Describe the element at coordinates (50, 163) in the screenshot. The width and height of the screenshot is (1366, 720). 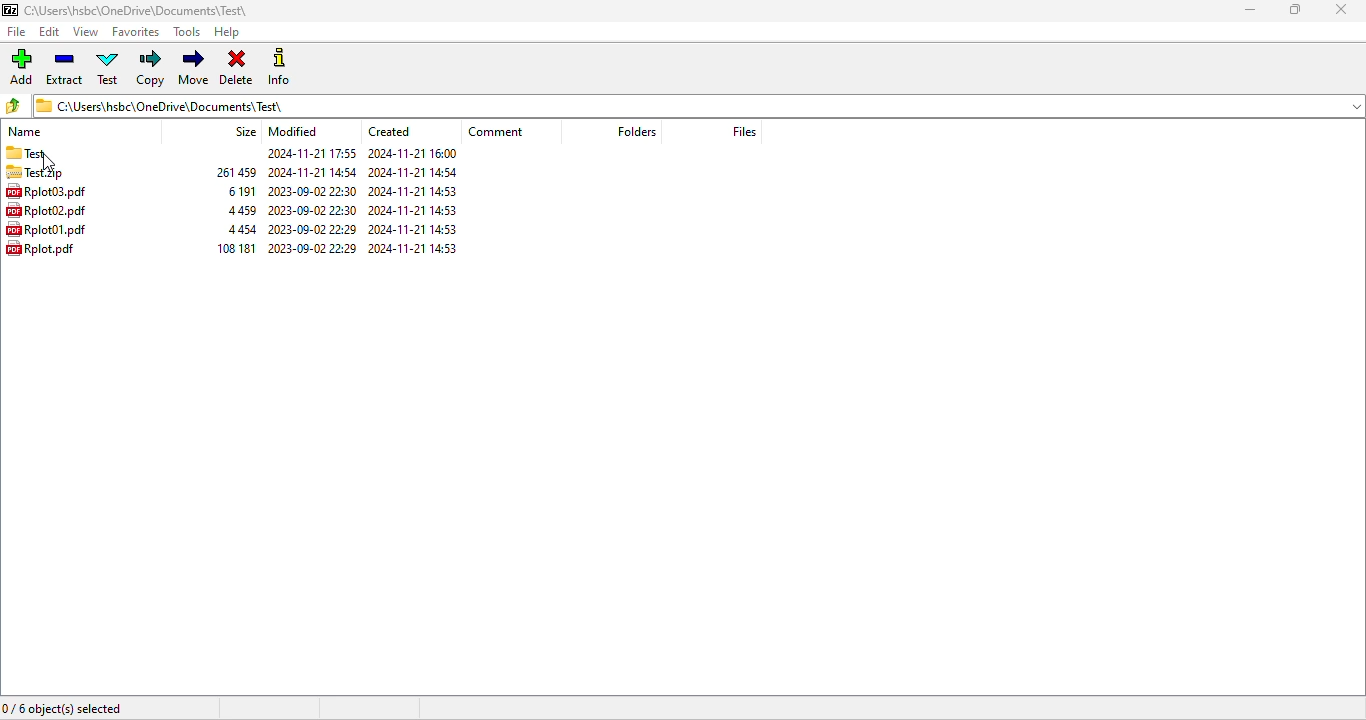
I see `cursor` at that location.